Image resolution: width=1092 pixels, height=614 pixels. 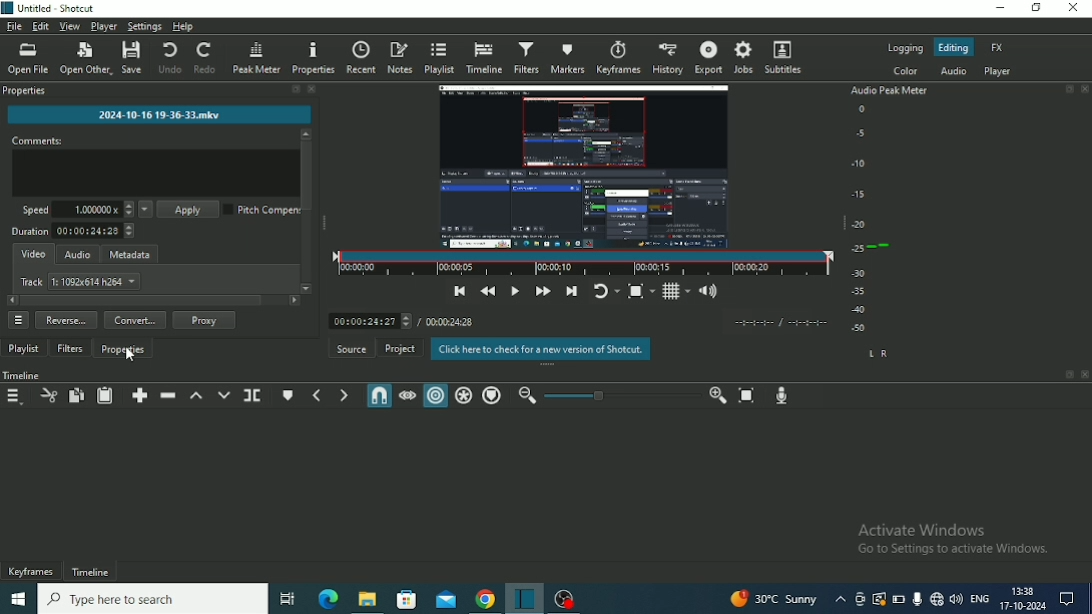 I want to click on Overwrite, so click(x=224, y=395).